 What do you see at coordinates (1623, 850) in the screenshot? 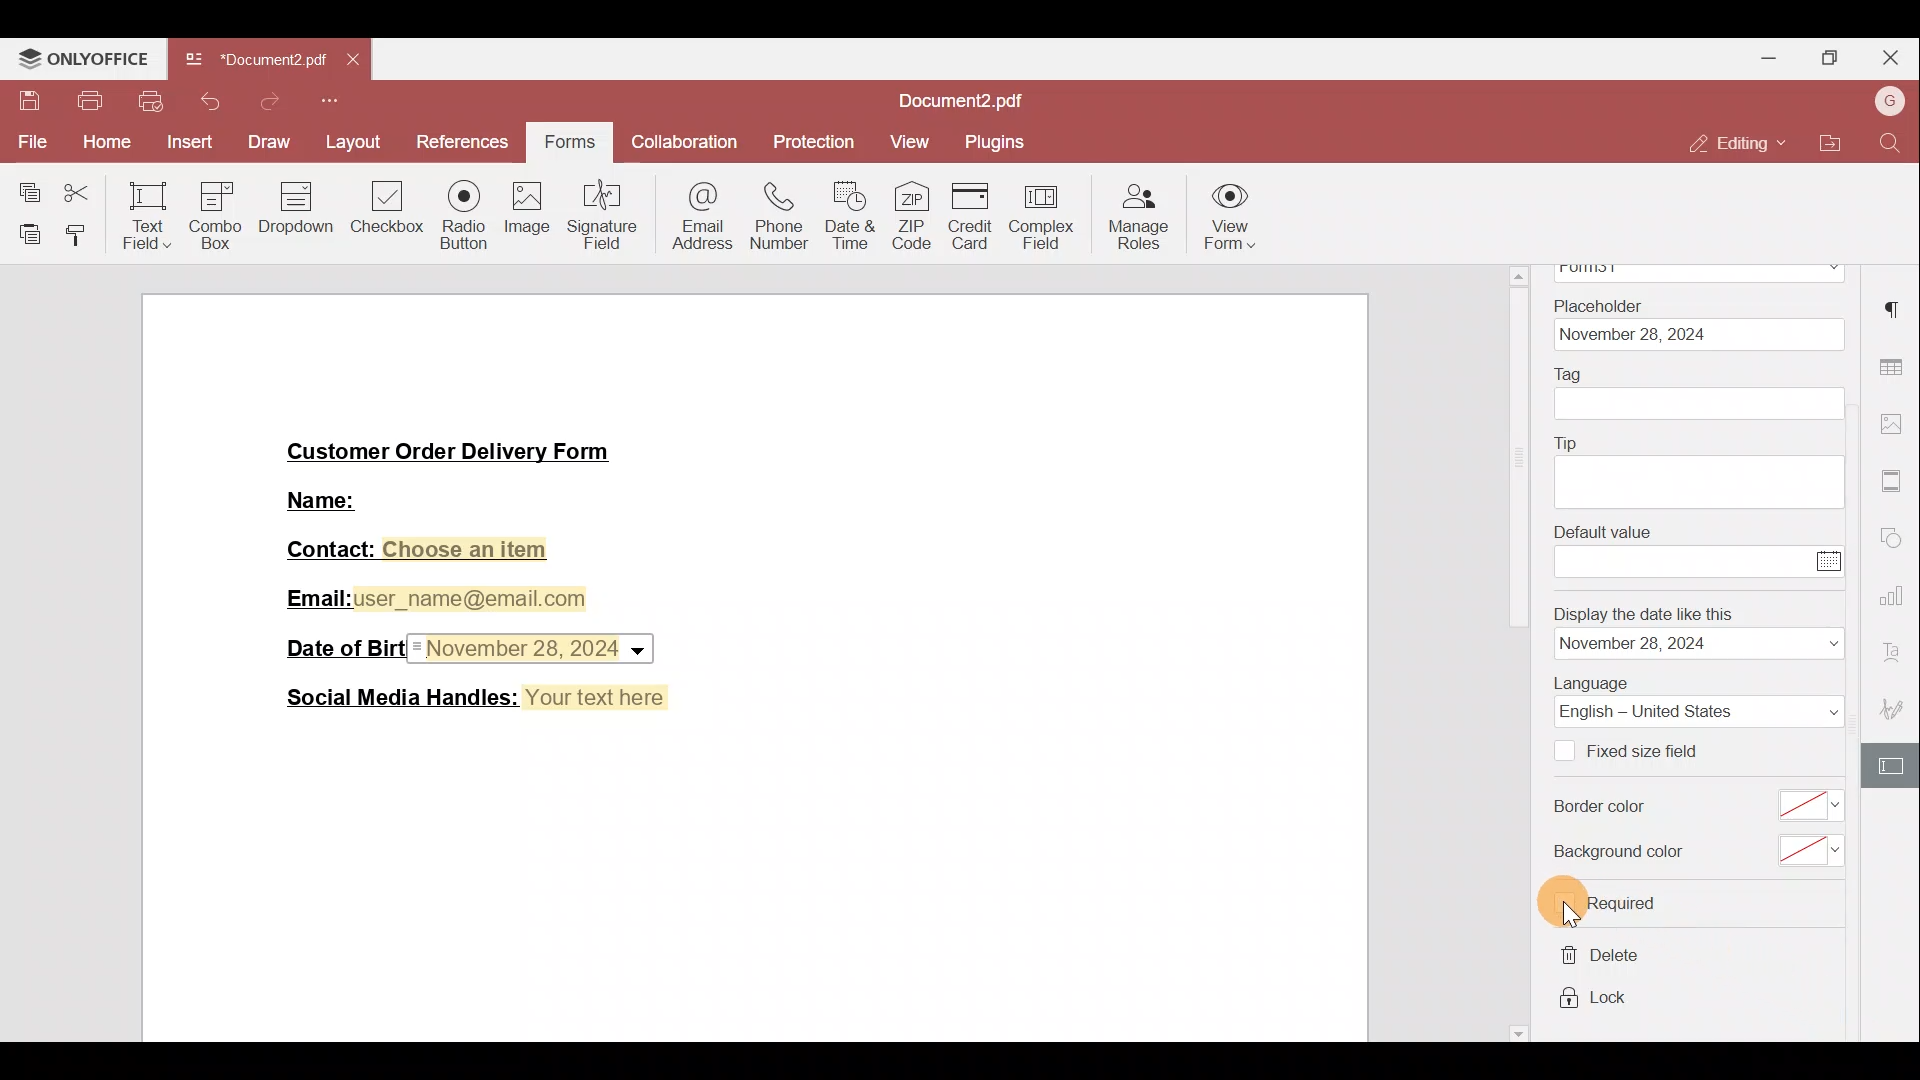
I see `Background color` at bounding box center [1623, 850].